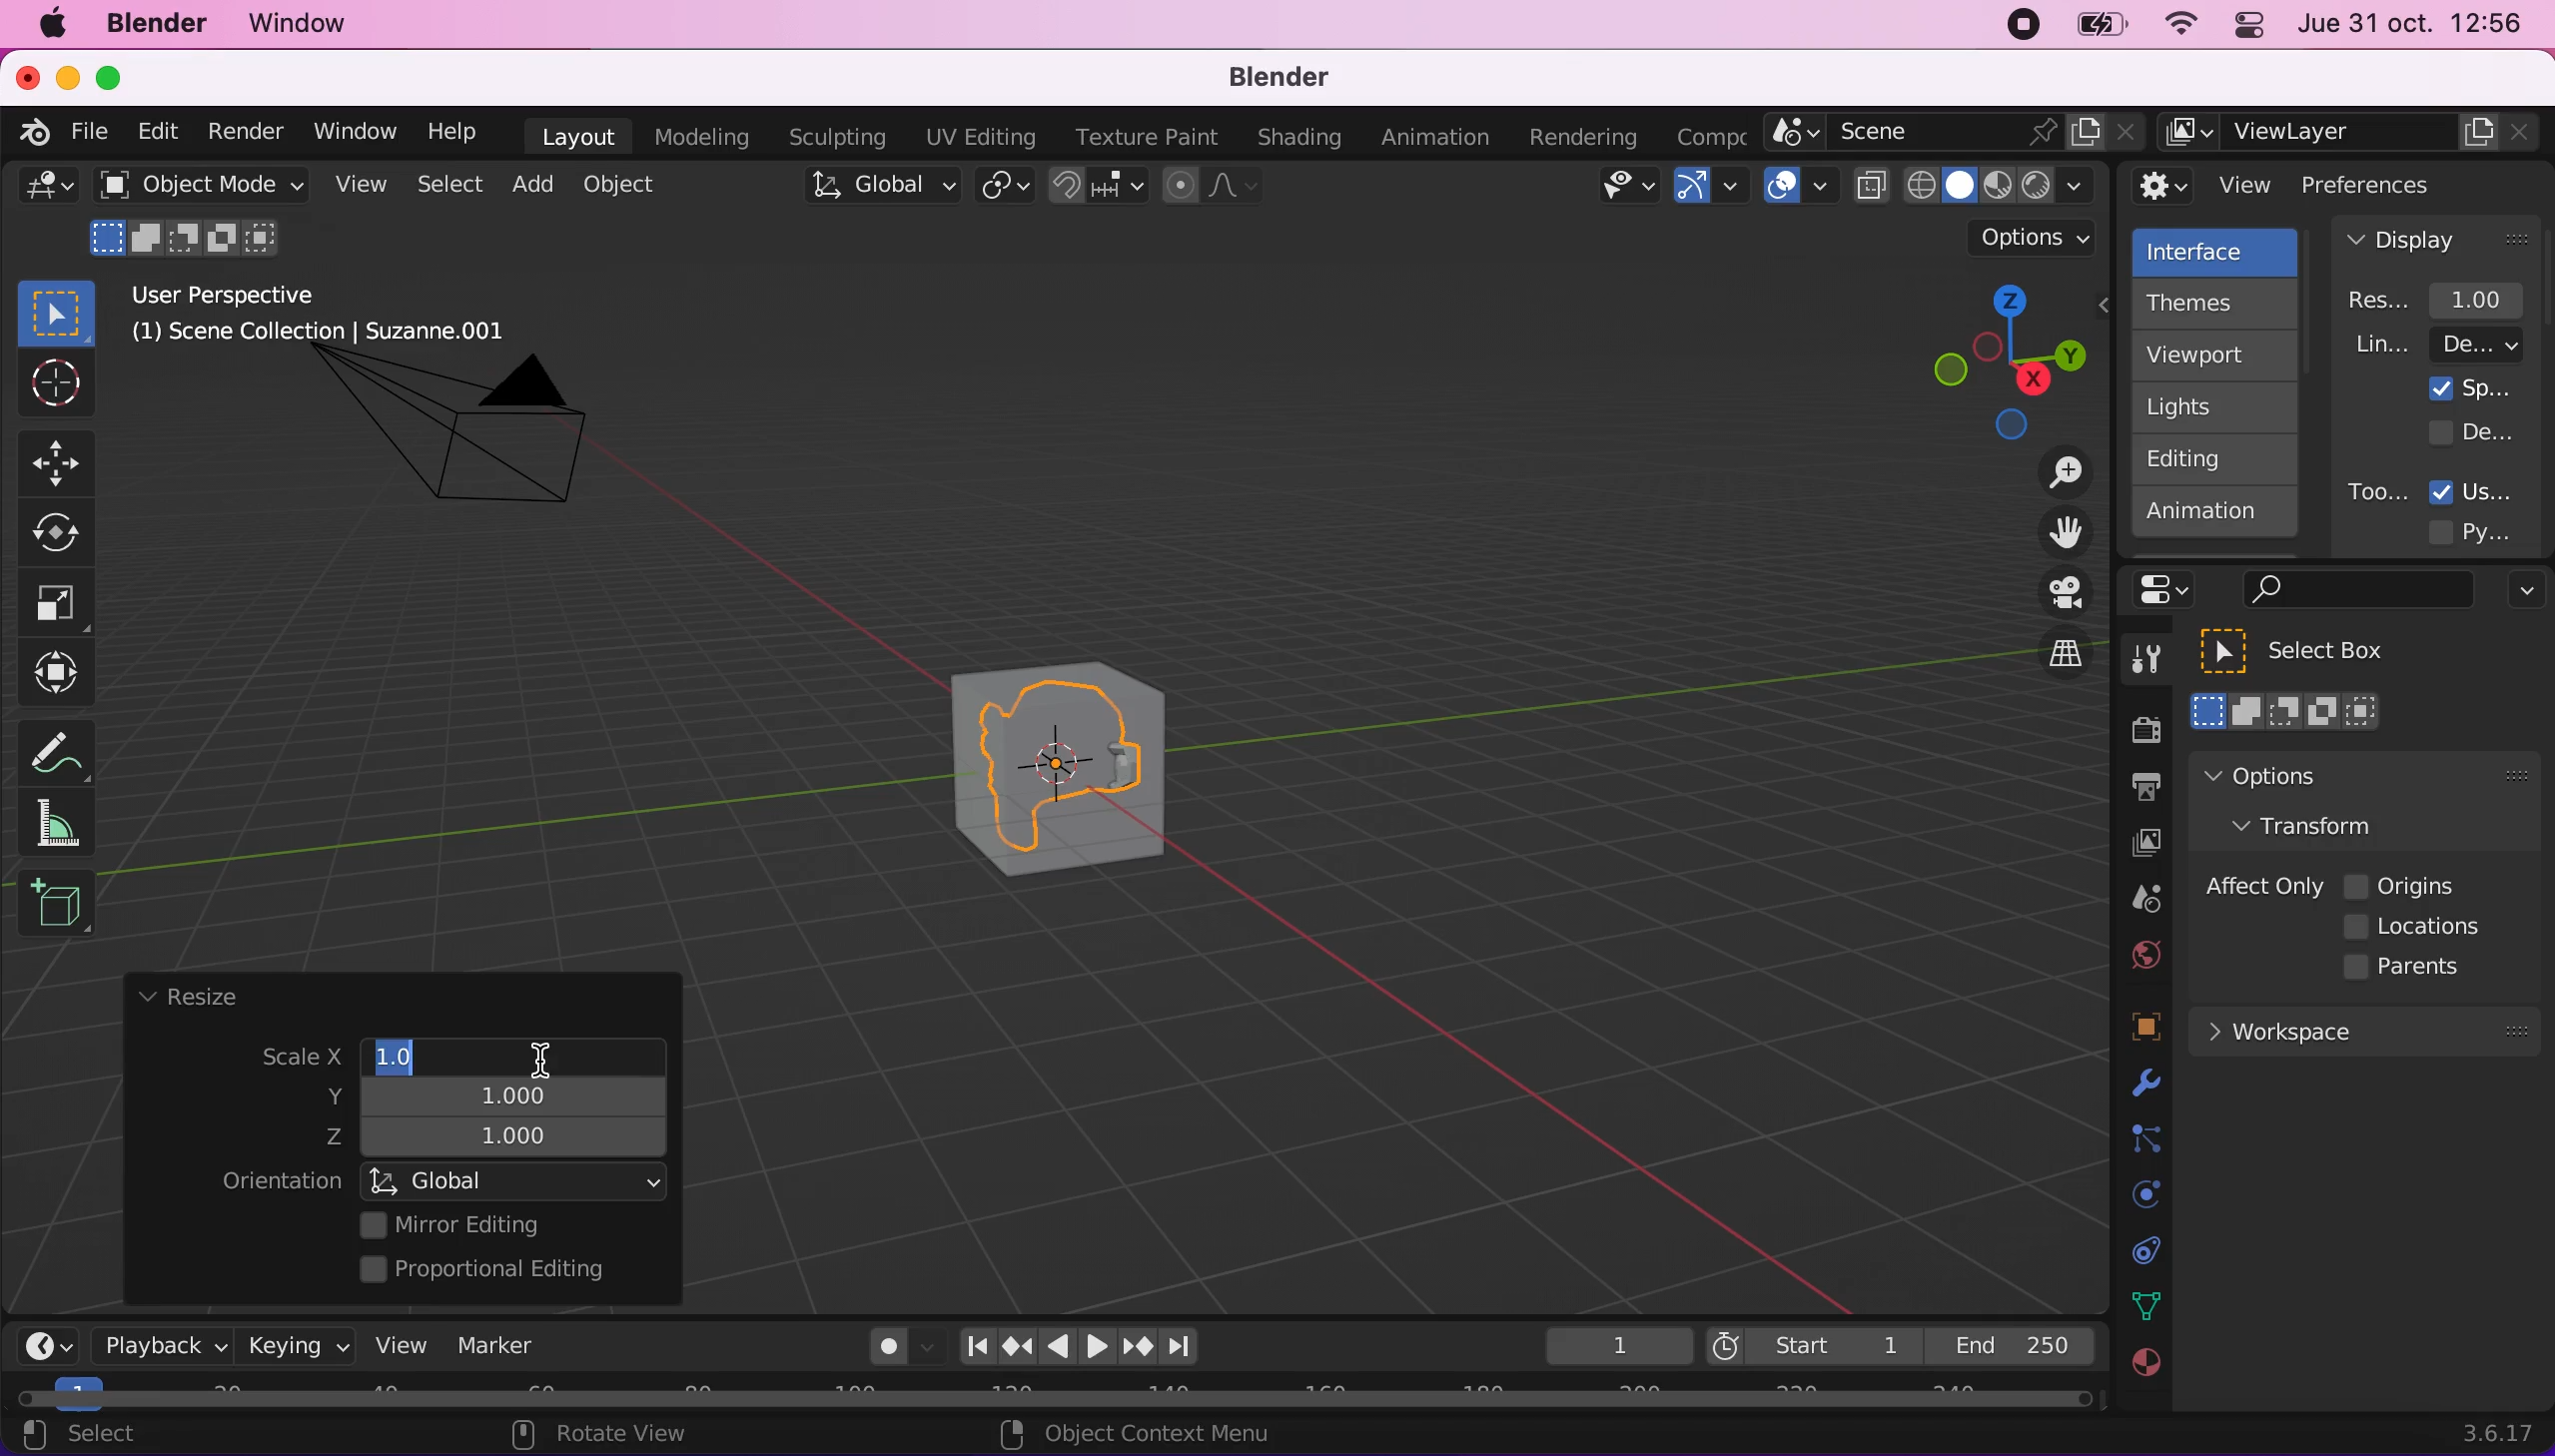 The width and height of the screenshot is (2555, 1456). Describe the element at coordinates (294, 1345) in the screenshot. I see `keying` at that location.